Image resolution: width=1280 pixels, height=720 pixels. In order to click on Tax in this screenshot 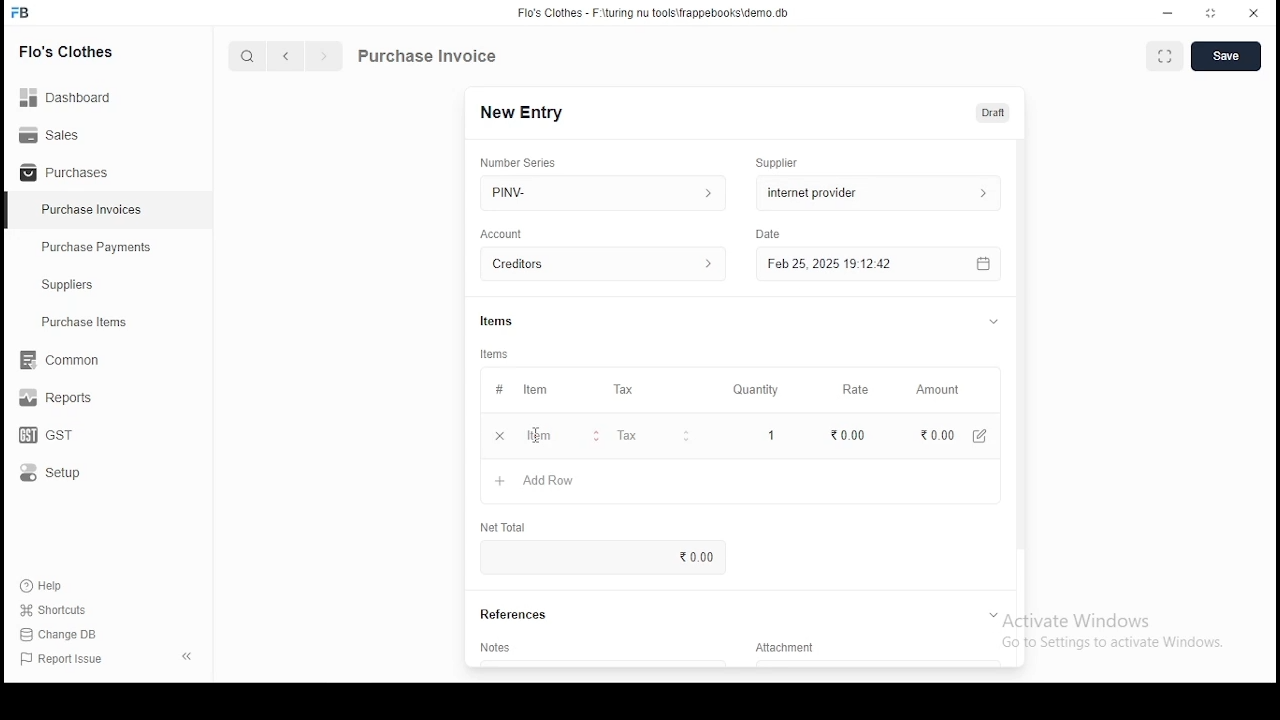, I will do `click(633, 434)`.